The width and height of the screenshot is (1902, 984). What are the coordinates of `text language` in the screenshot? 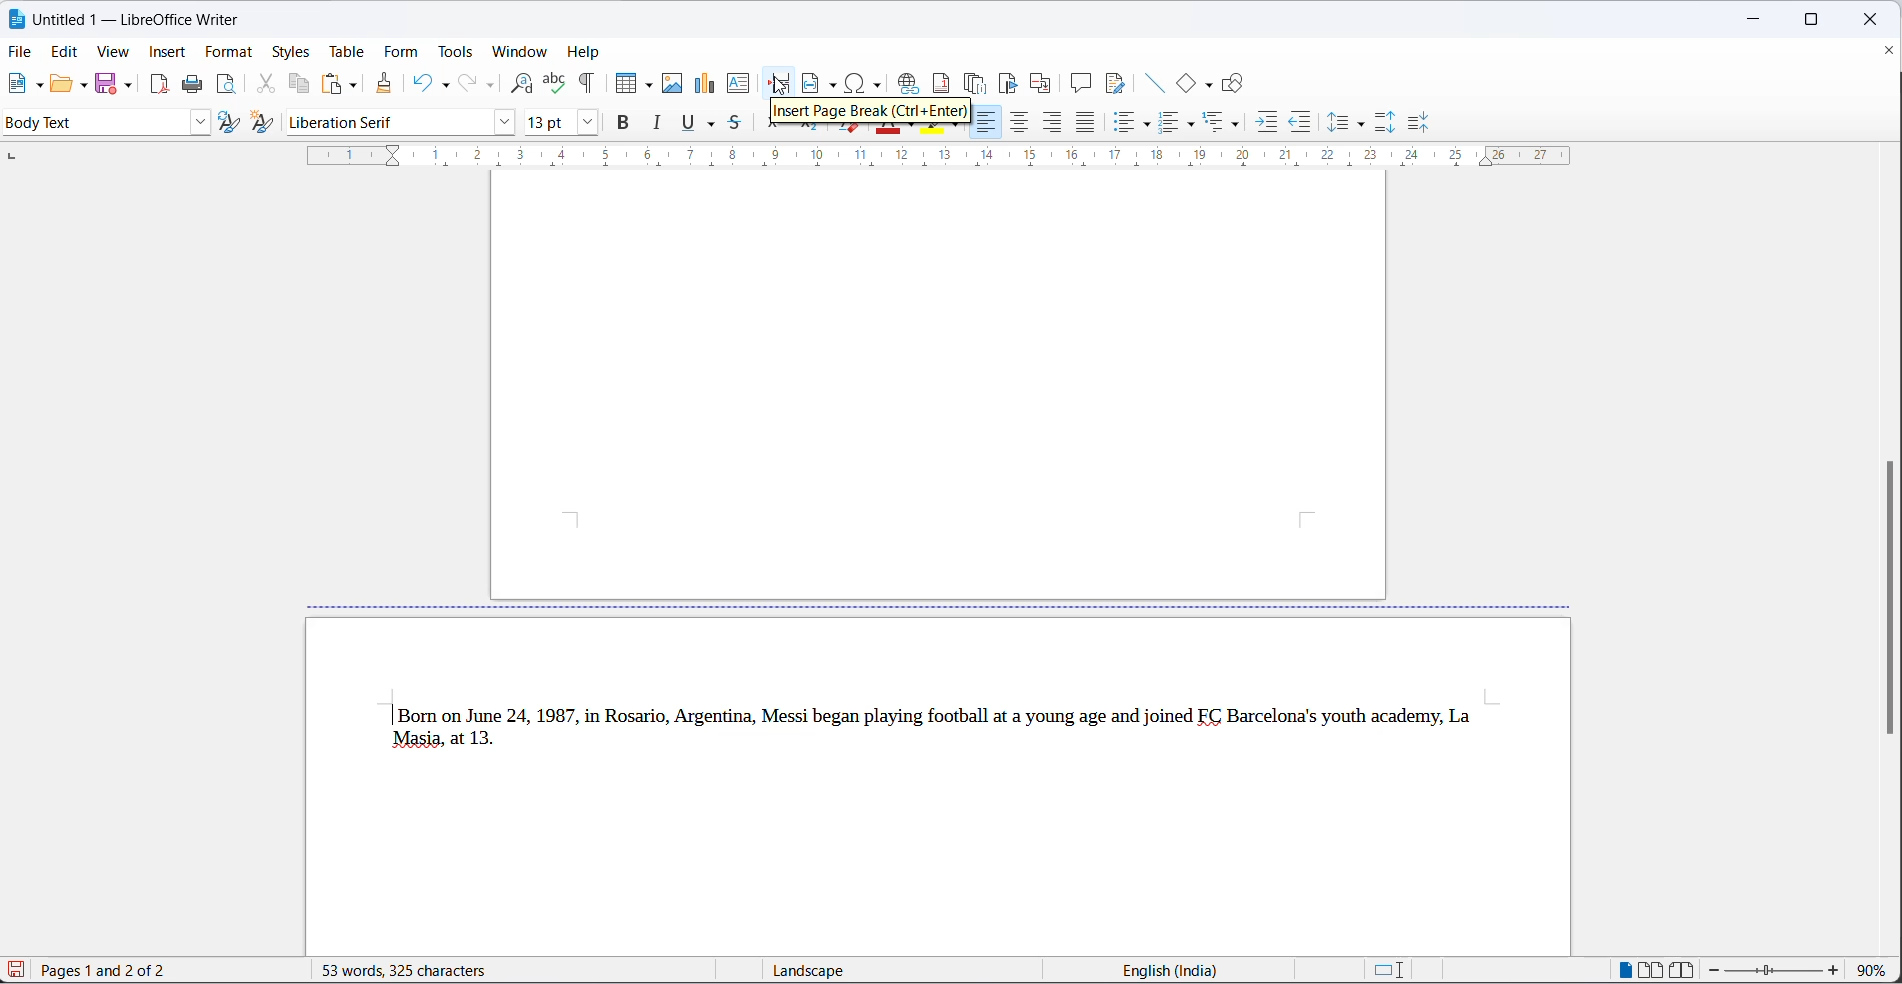 It's located at (1144, 971).